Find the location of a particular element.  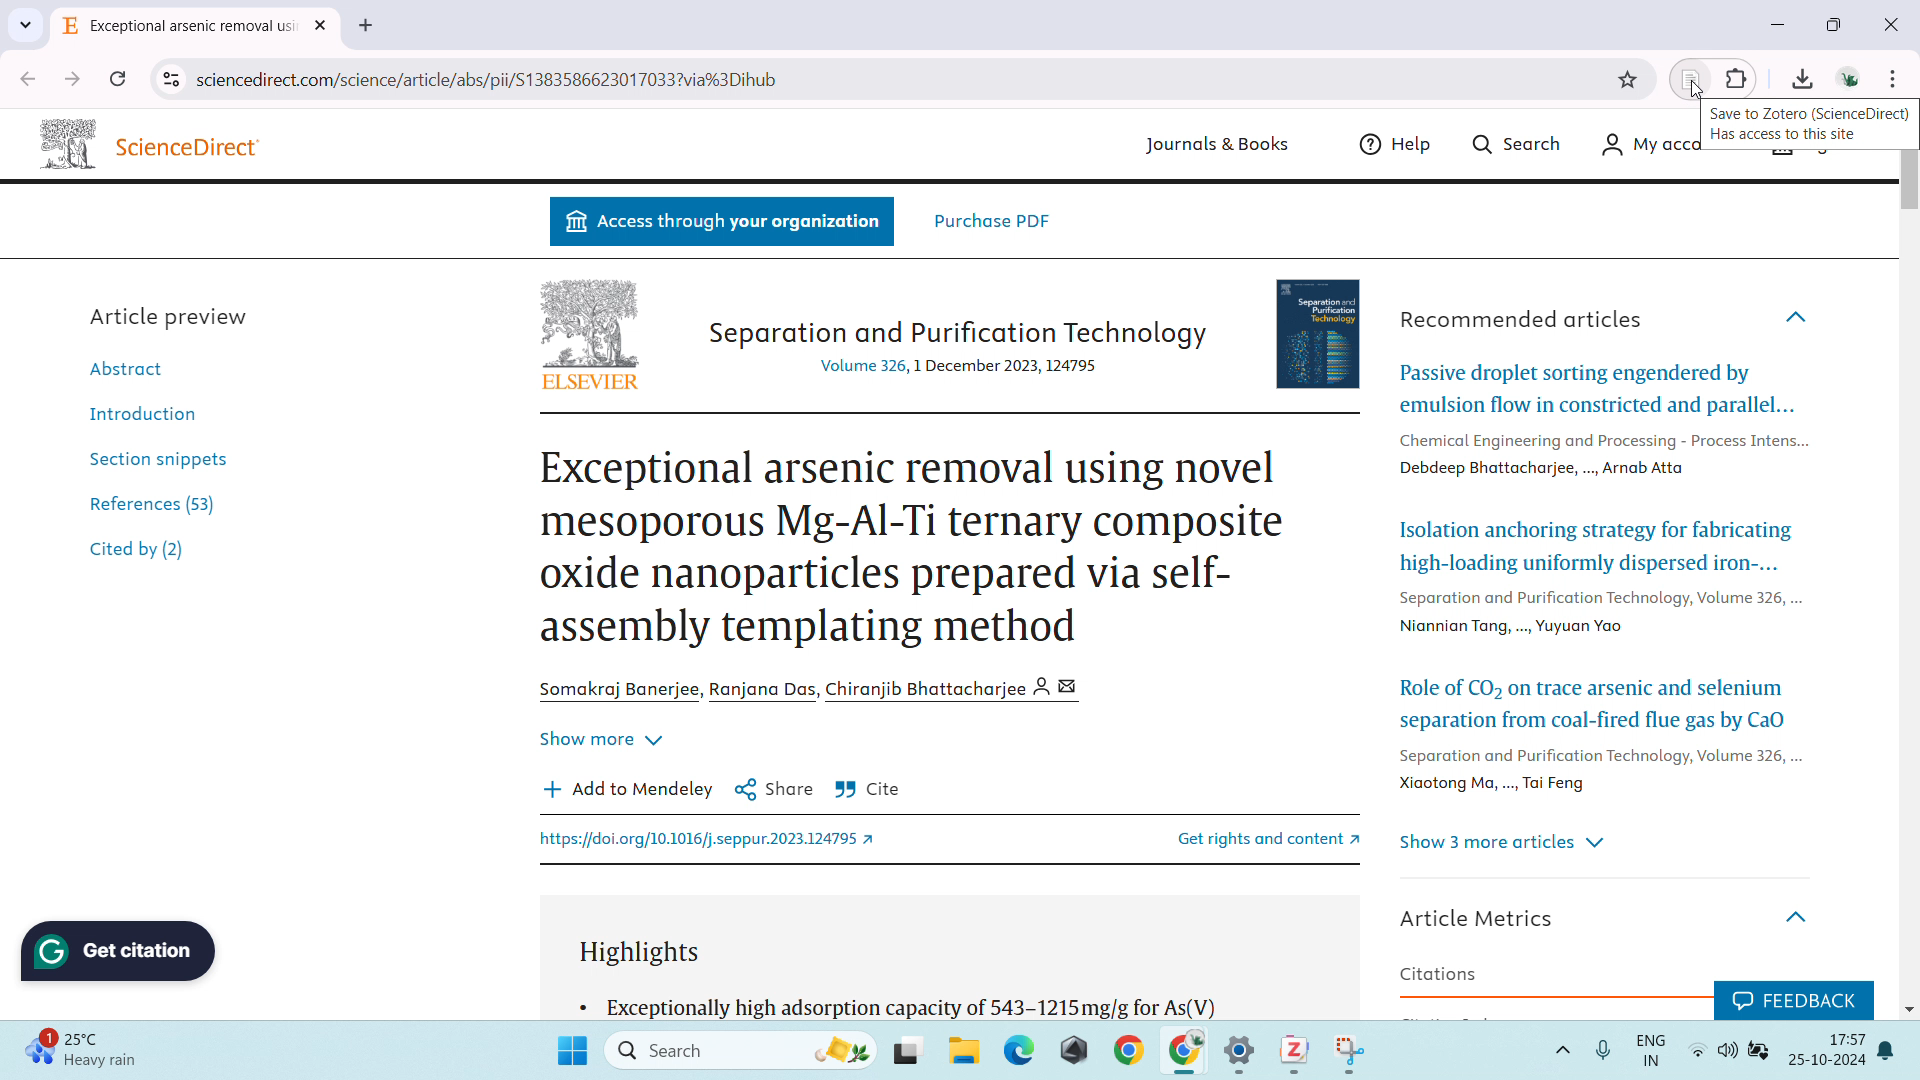

Exceptional arsenic removal  is located at coordinates (180, 29).